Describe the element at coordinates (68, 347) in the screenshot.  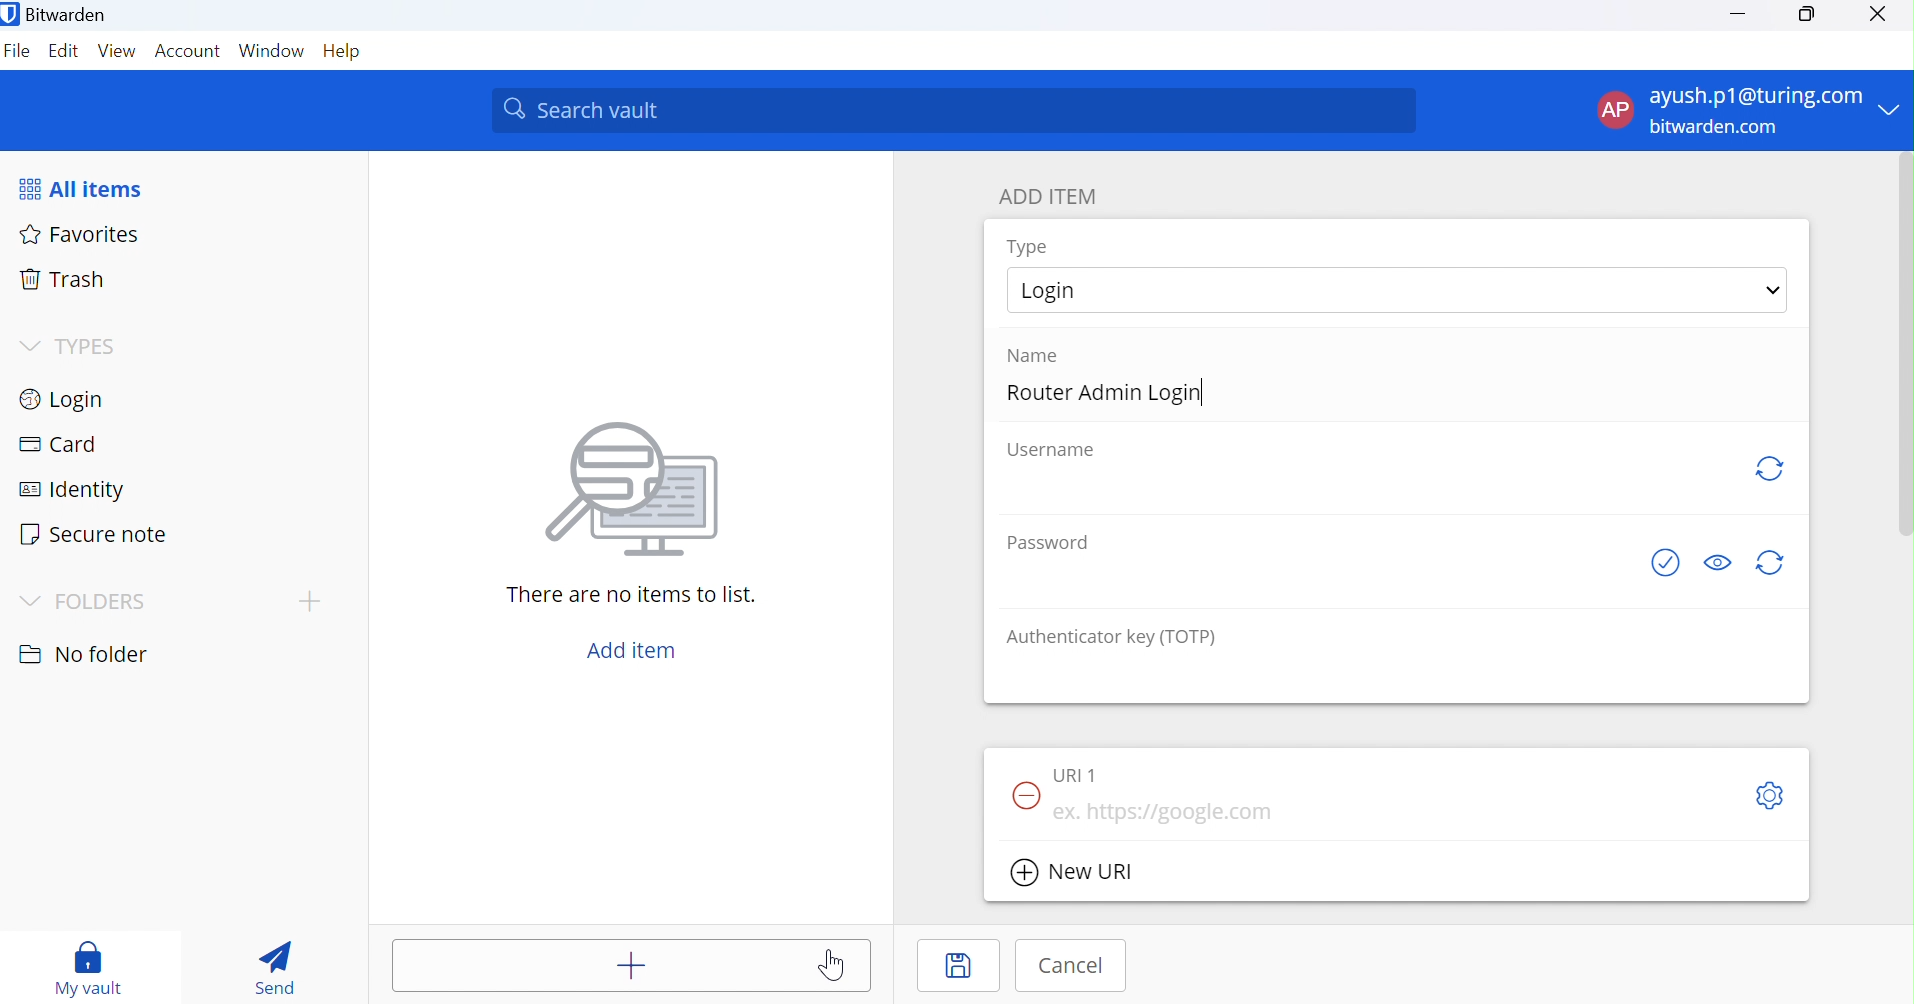
I see `TYPES` at that location.